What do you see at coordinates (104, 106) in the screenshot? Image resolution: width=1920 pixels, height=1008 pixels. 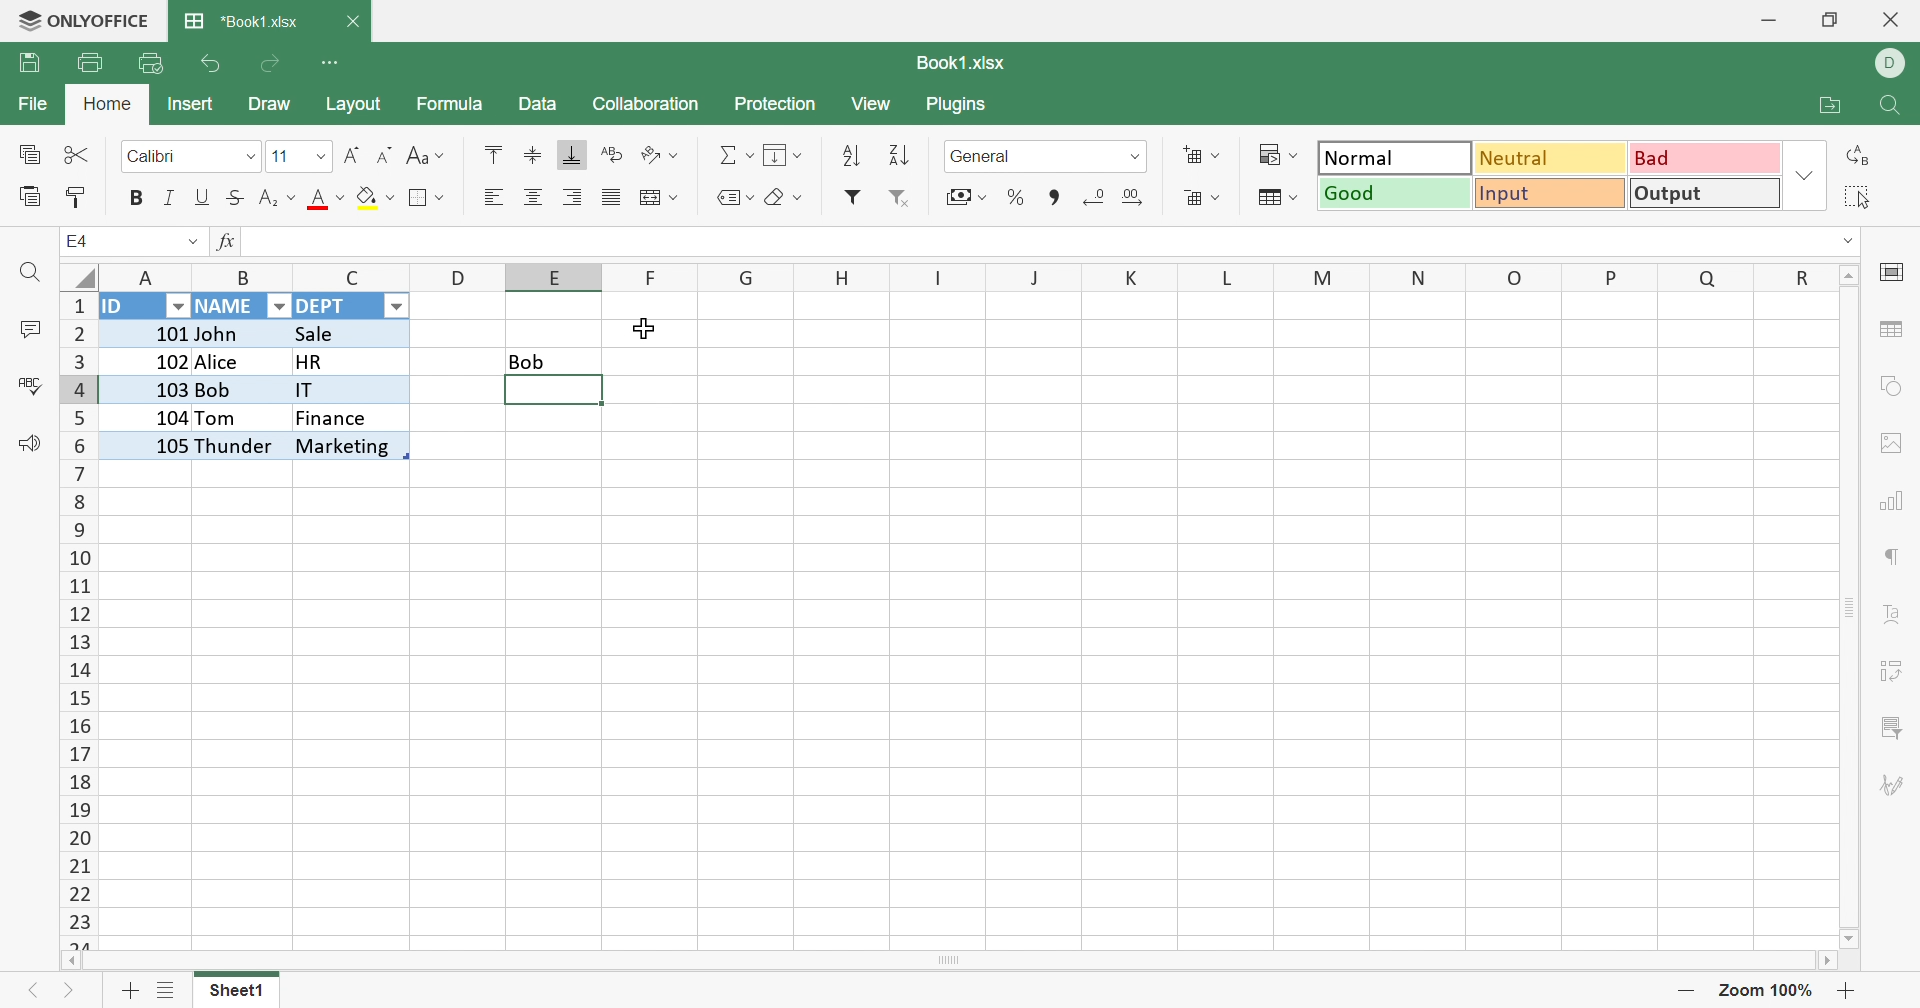 I see `Home` at bounding box center [104, 106].